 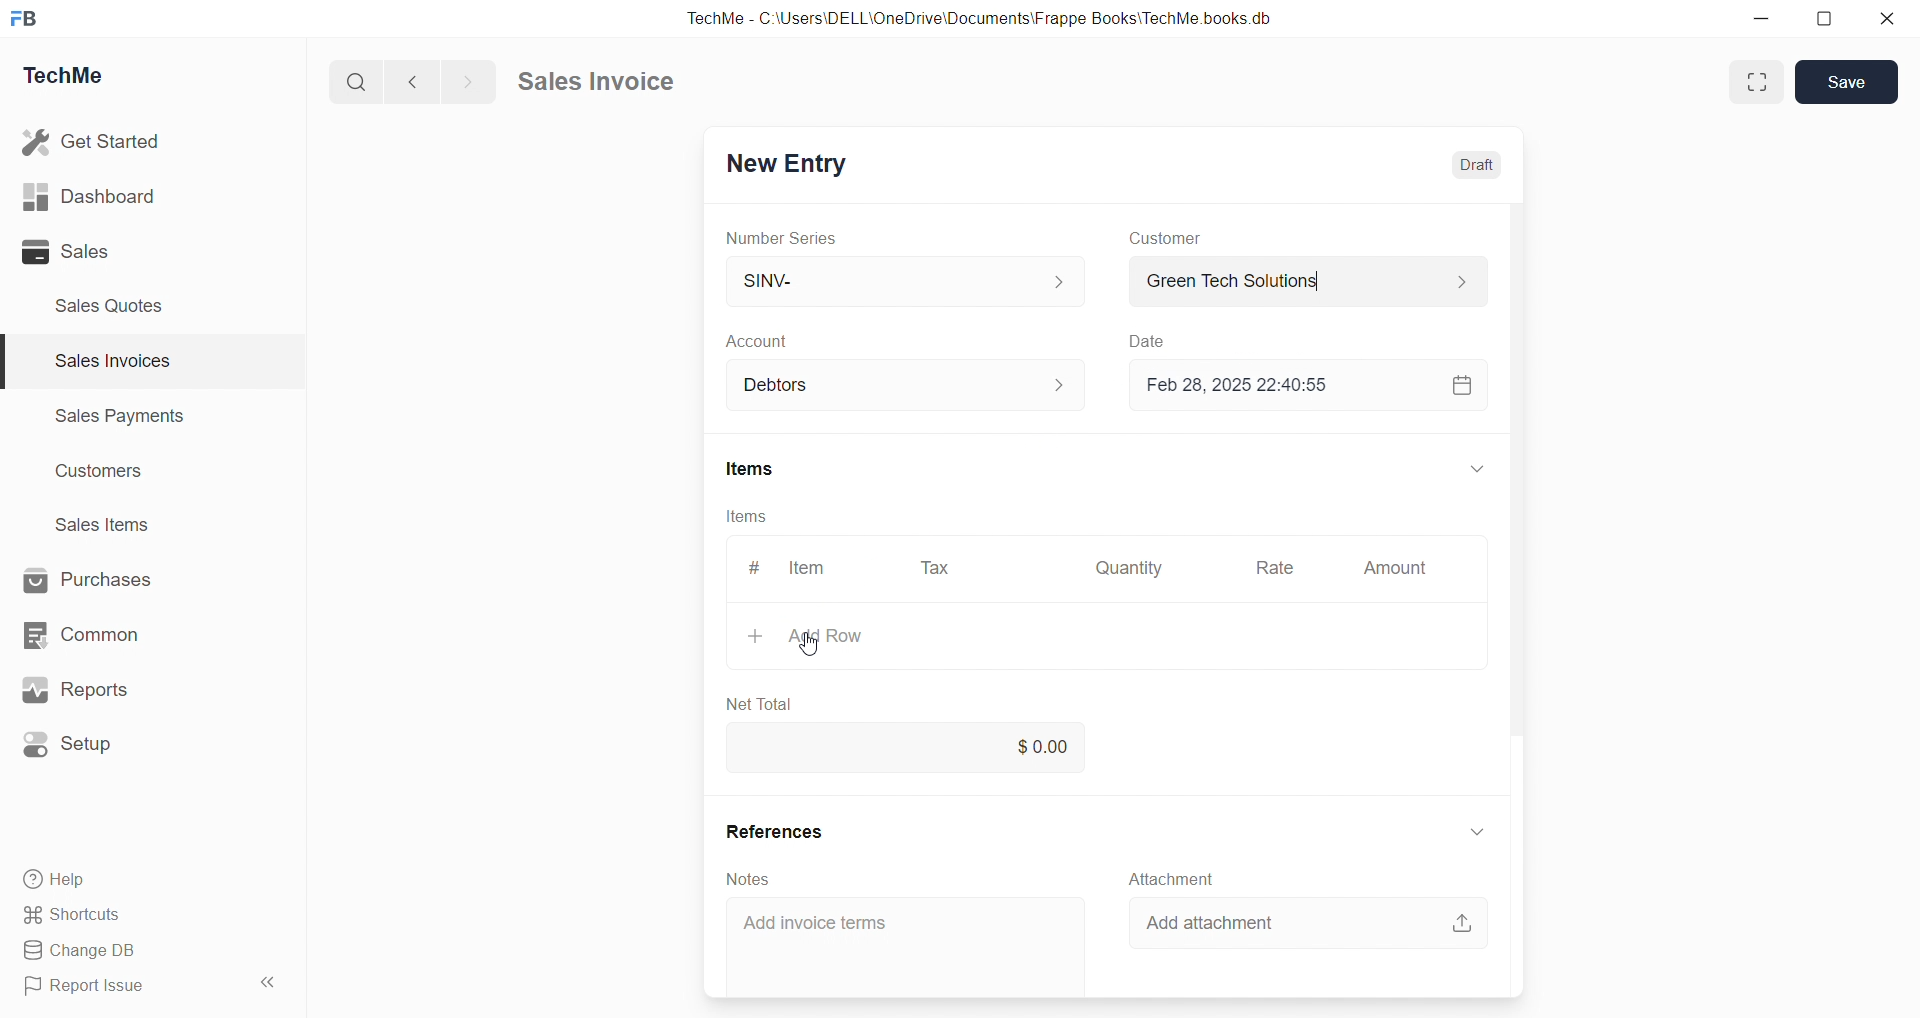 I want to click on search, so click(x=353, y=83).